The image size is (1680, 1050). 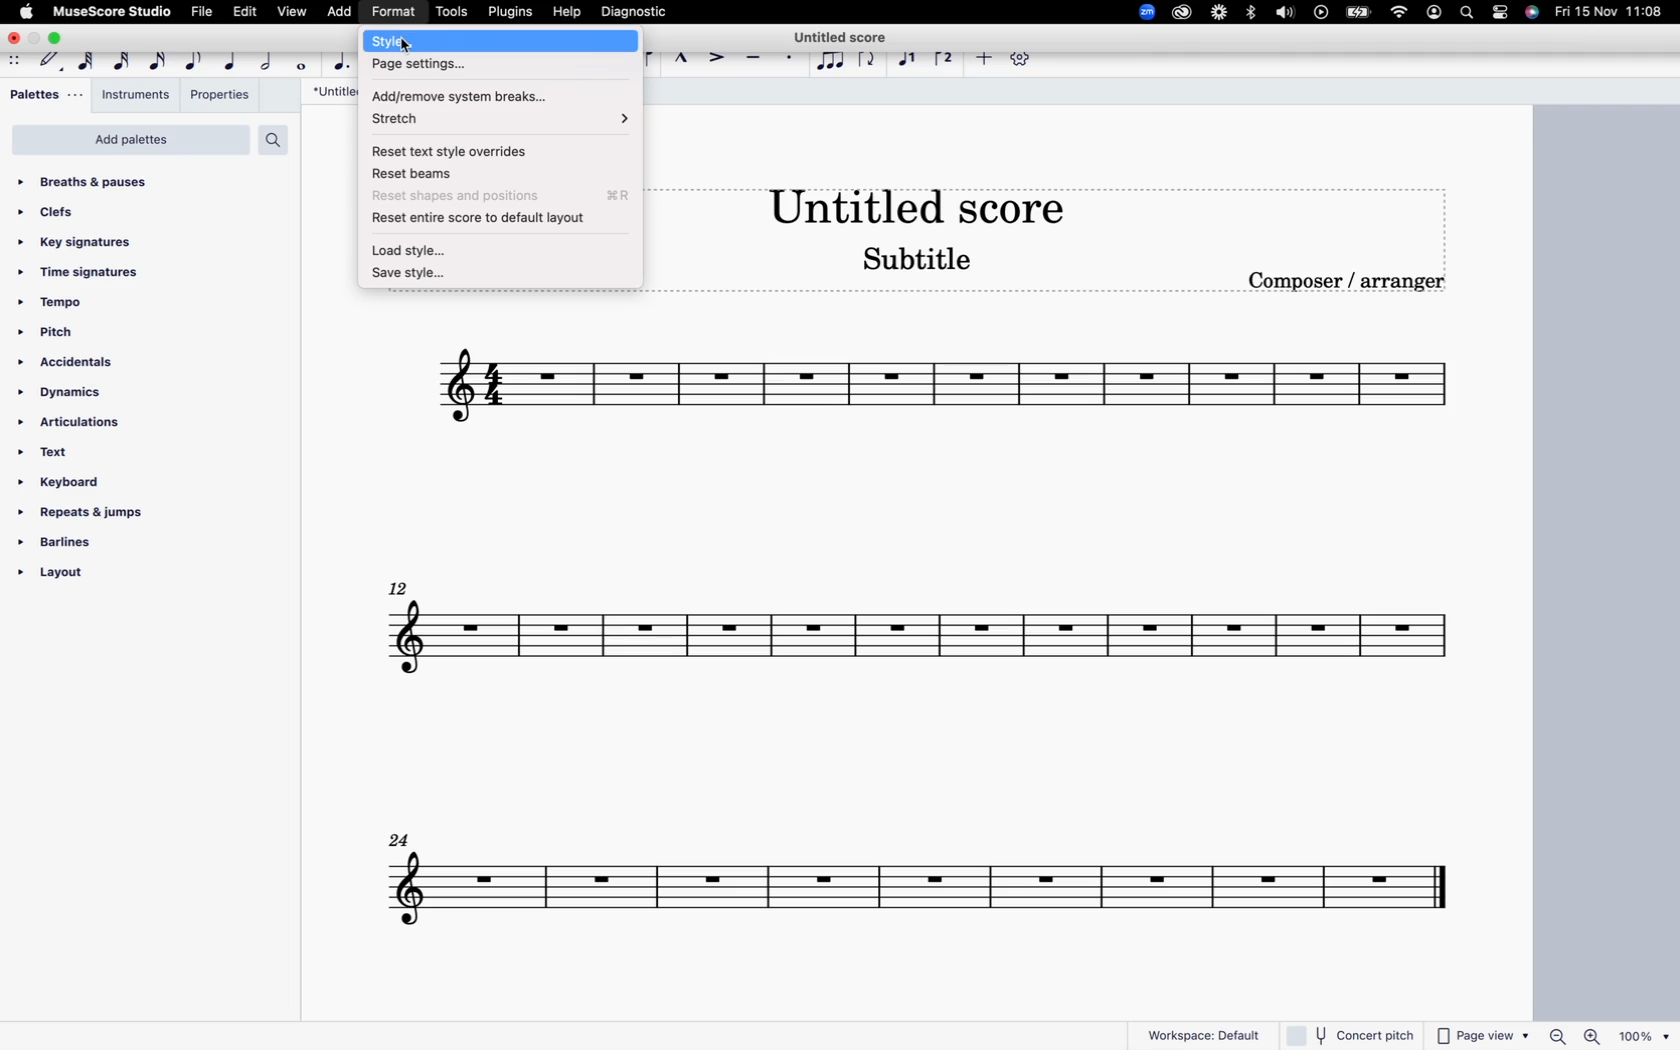 I want to click on settings, so click(x=1020, y=62).